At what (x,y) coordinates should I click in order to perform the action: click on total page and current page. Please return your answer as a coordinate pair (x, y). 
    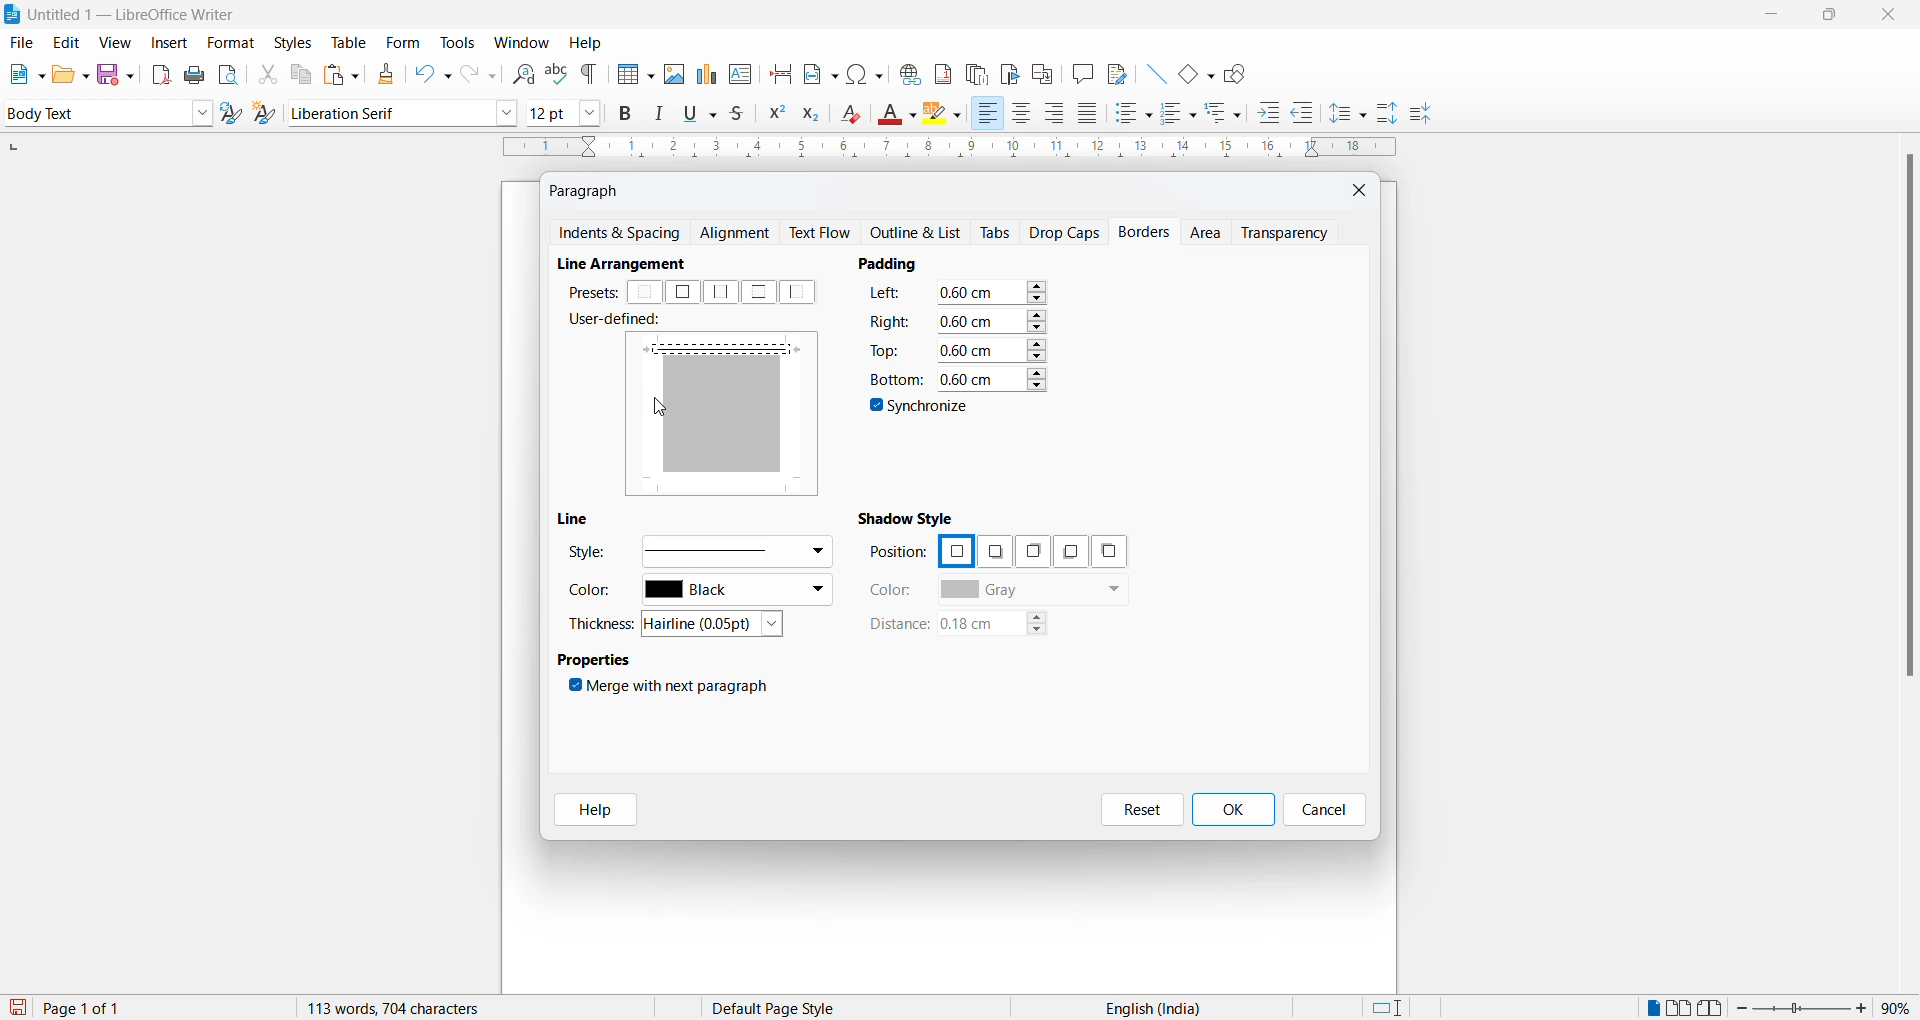
    Looking at the image, I should click on (100, 1009).